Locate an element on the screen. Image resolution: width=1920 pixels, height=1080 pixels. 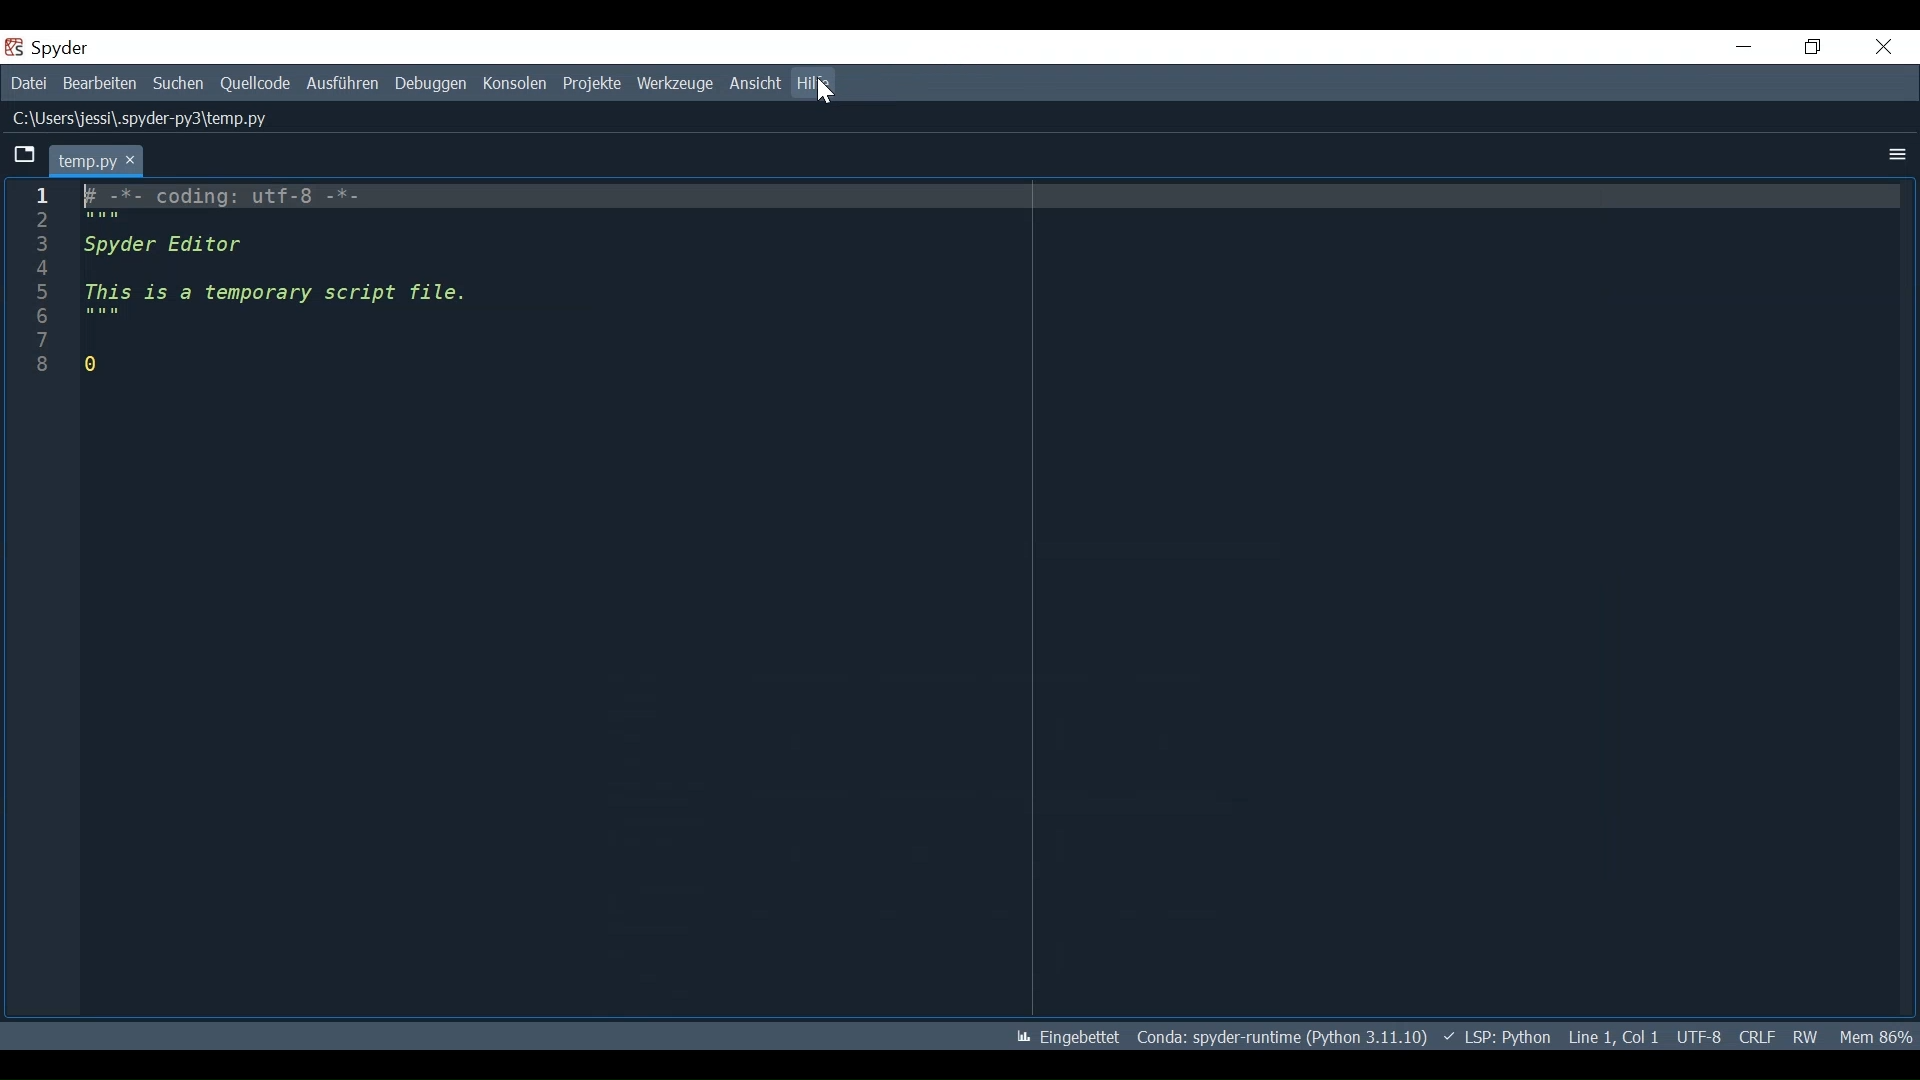
Language is located at coordinates (1498, 1037).